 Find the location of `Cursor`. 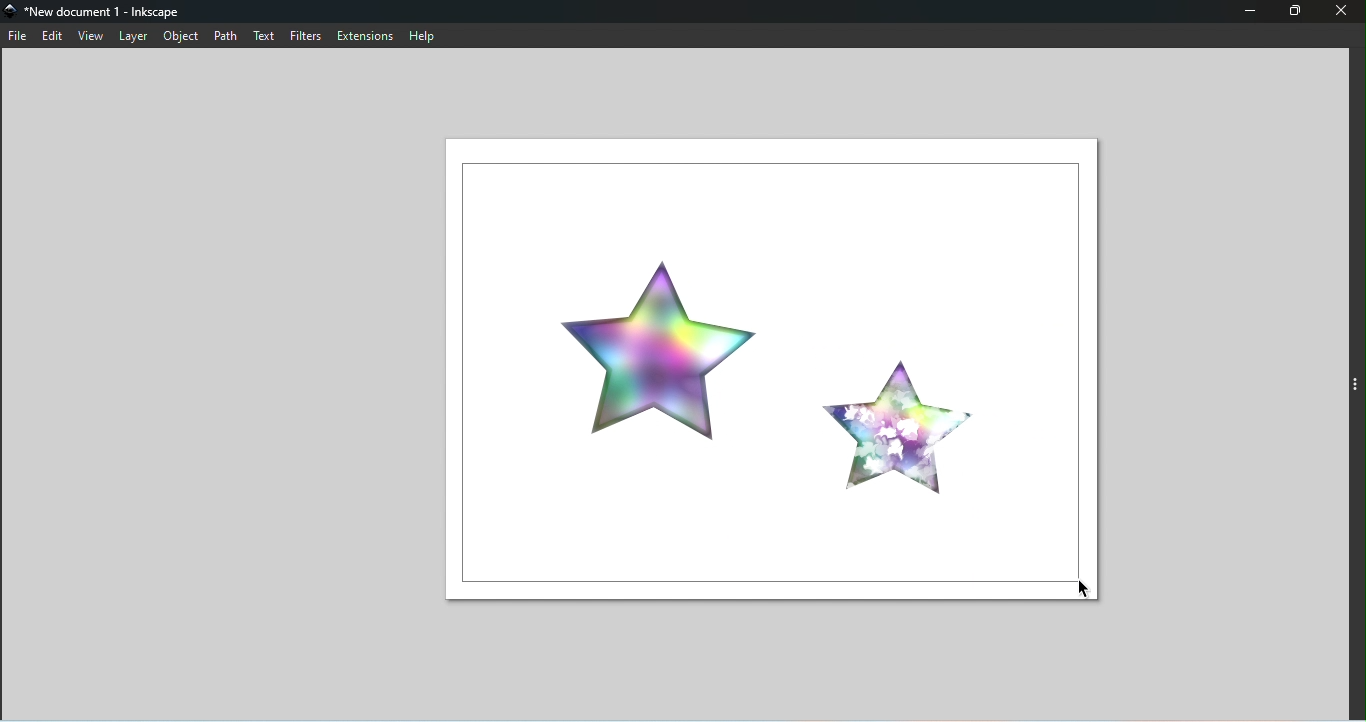

Cursor is located at coordinates (1081, 588).